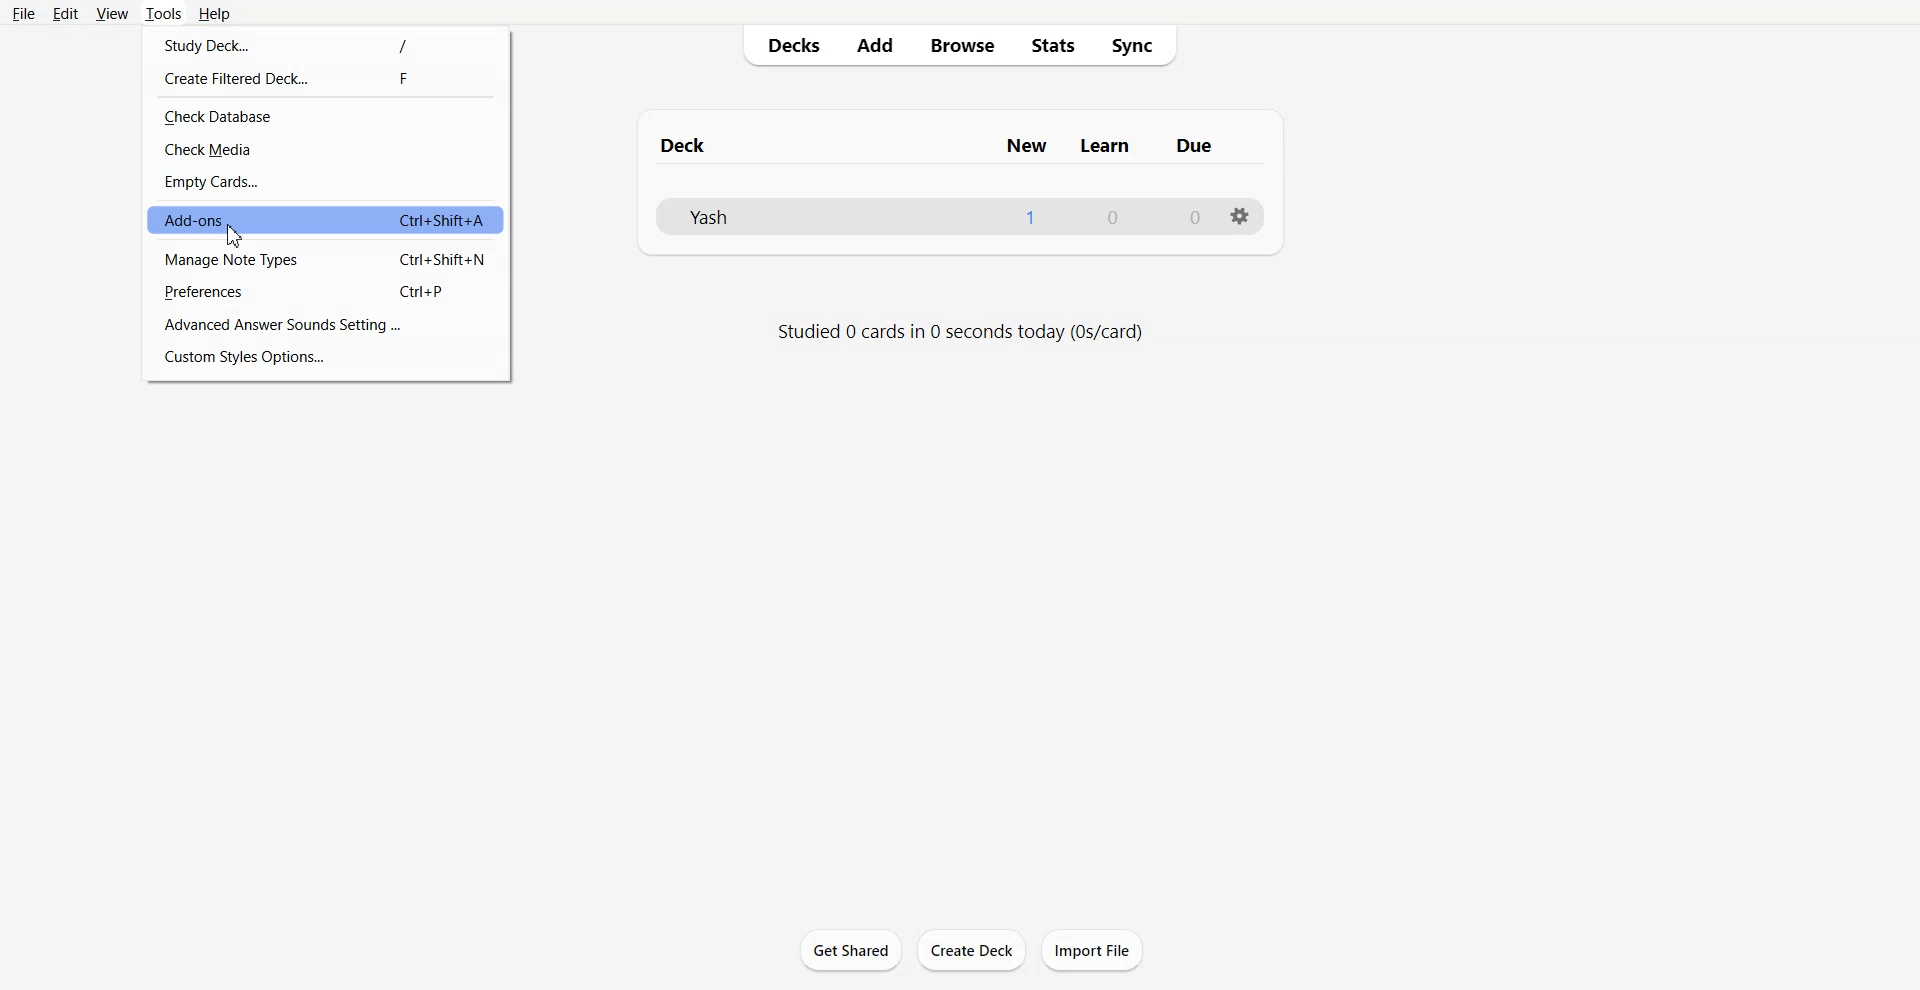 The height and width of the screenshot is (990, 1920). I want to click on 0, so click(1198, 216).